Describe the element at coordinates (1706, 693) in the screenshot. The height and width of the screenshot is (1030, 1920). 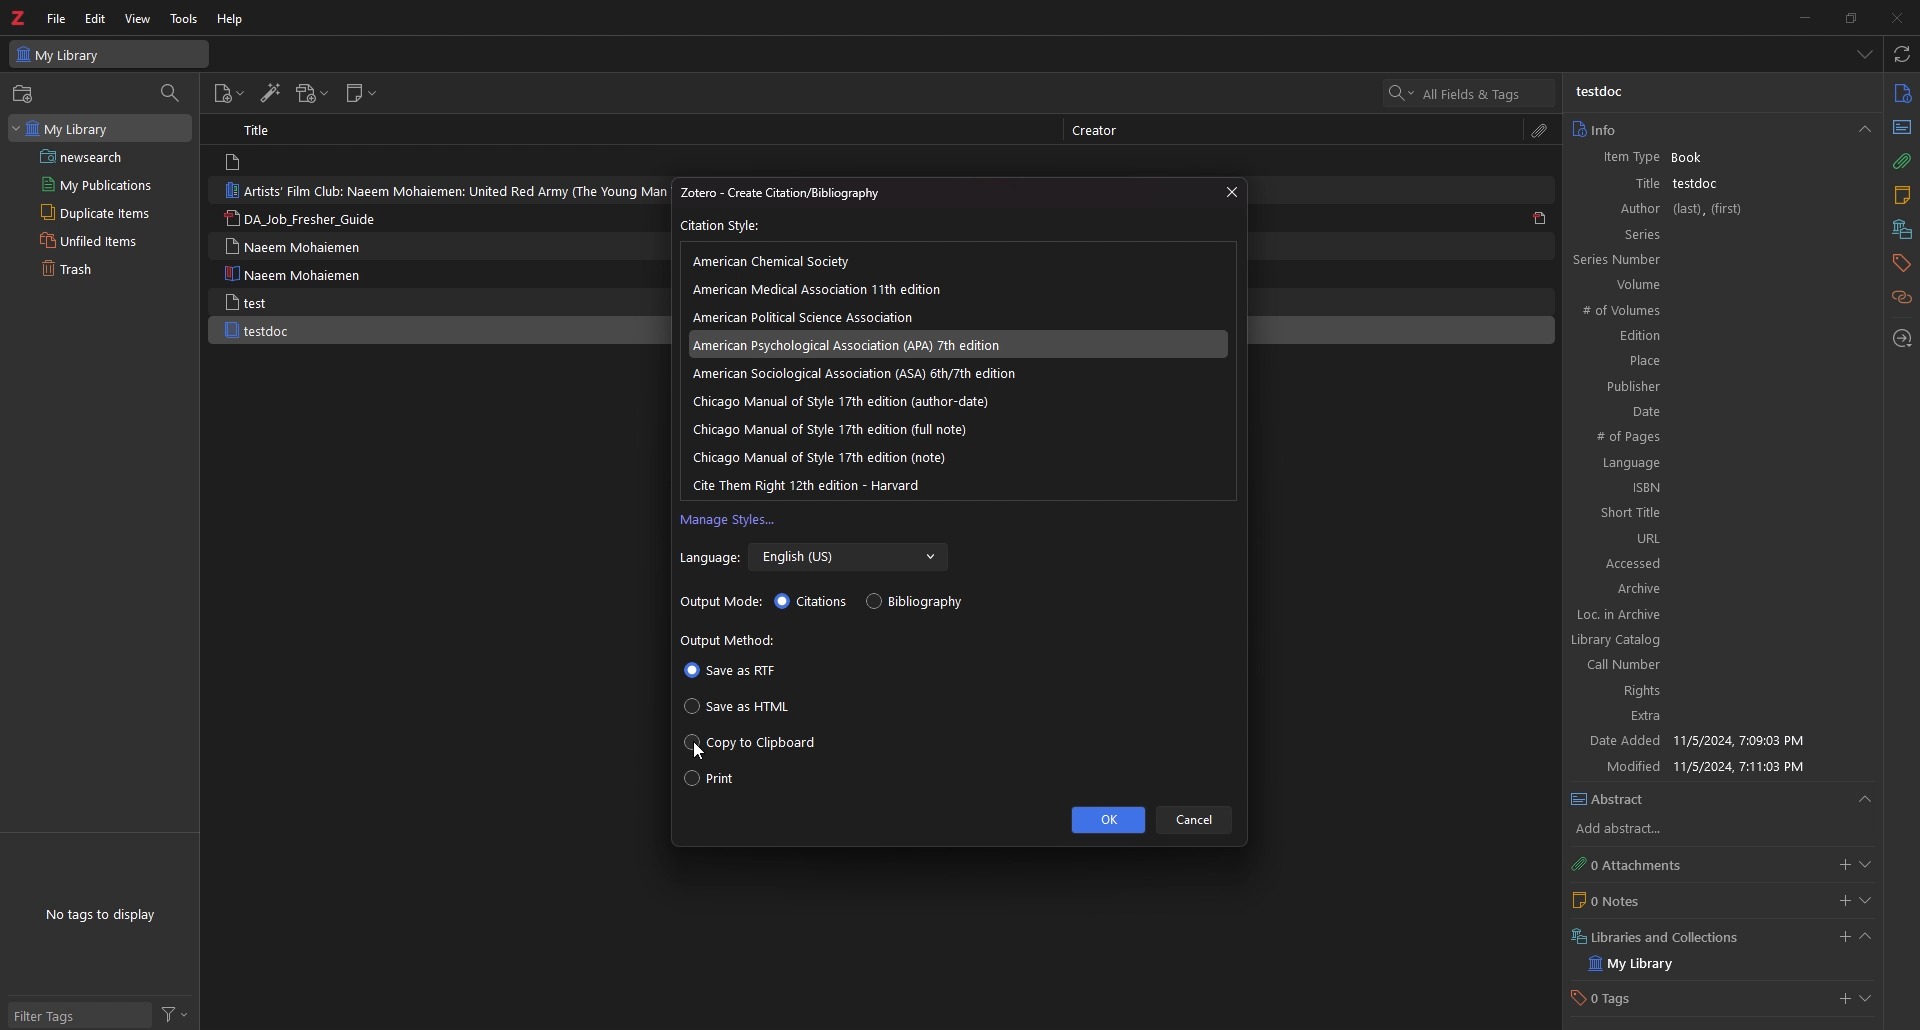
I see `Rights` at that location.